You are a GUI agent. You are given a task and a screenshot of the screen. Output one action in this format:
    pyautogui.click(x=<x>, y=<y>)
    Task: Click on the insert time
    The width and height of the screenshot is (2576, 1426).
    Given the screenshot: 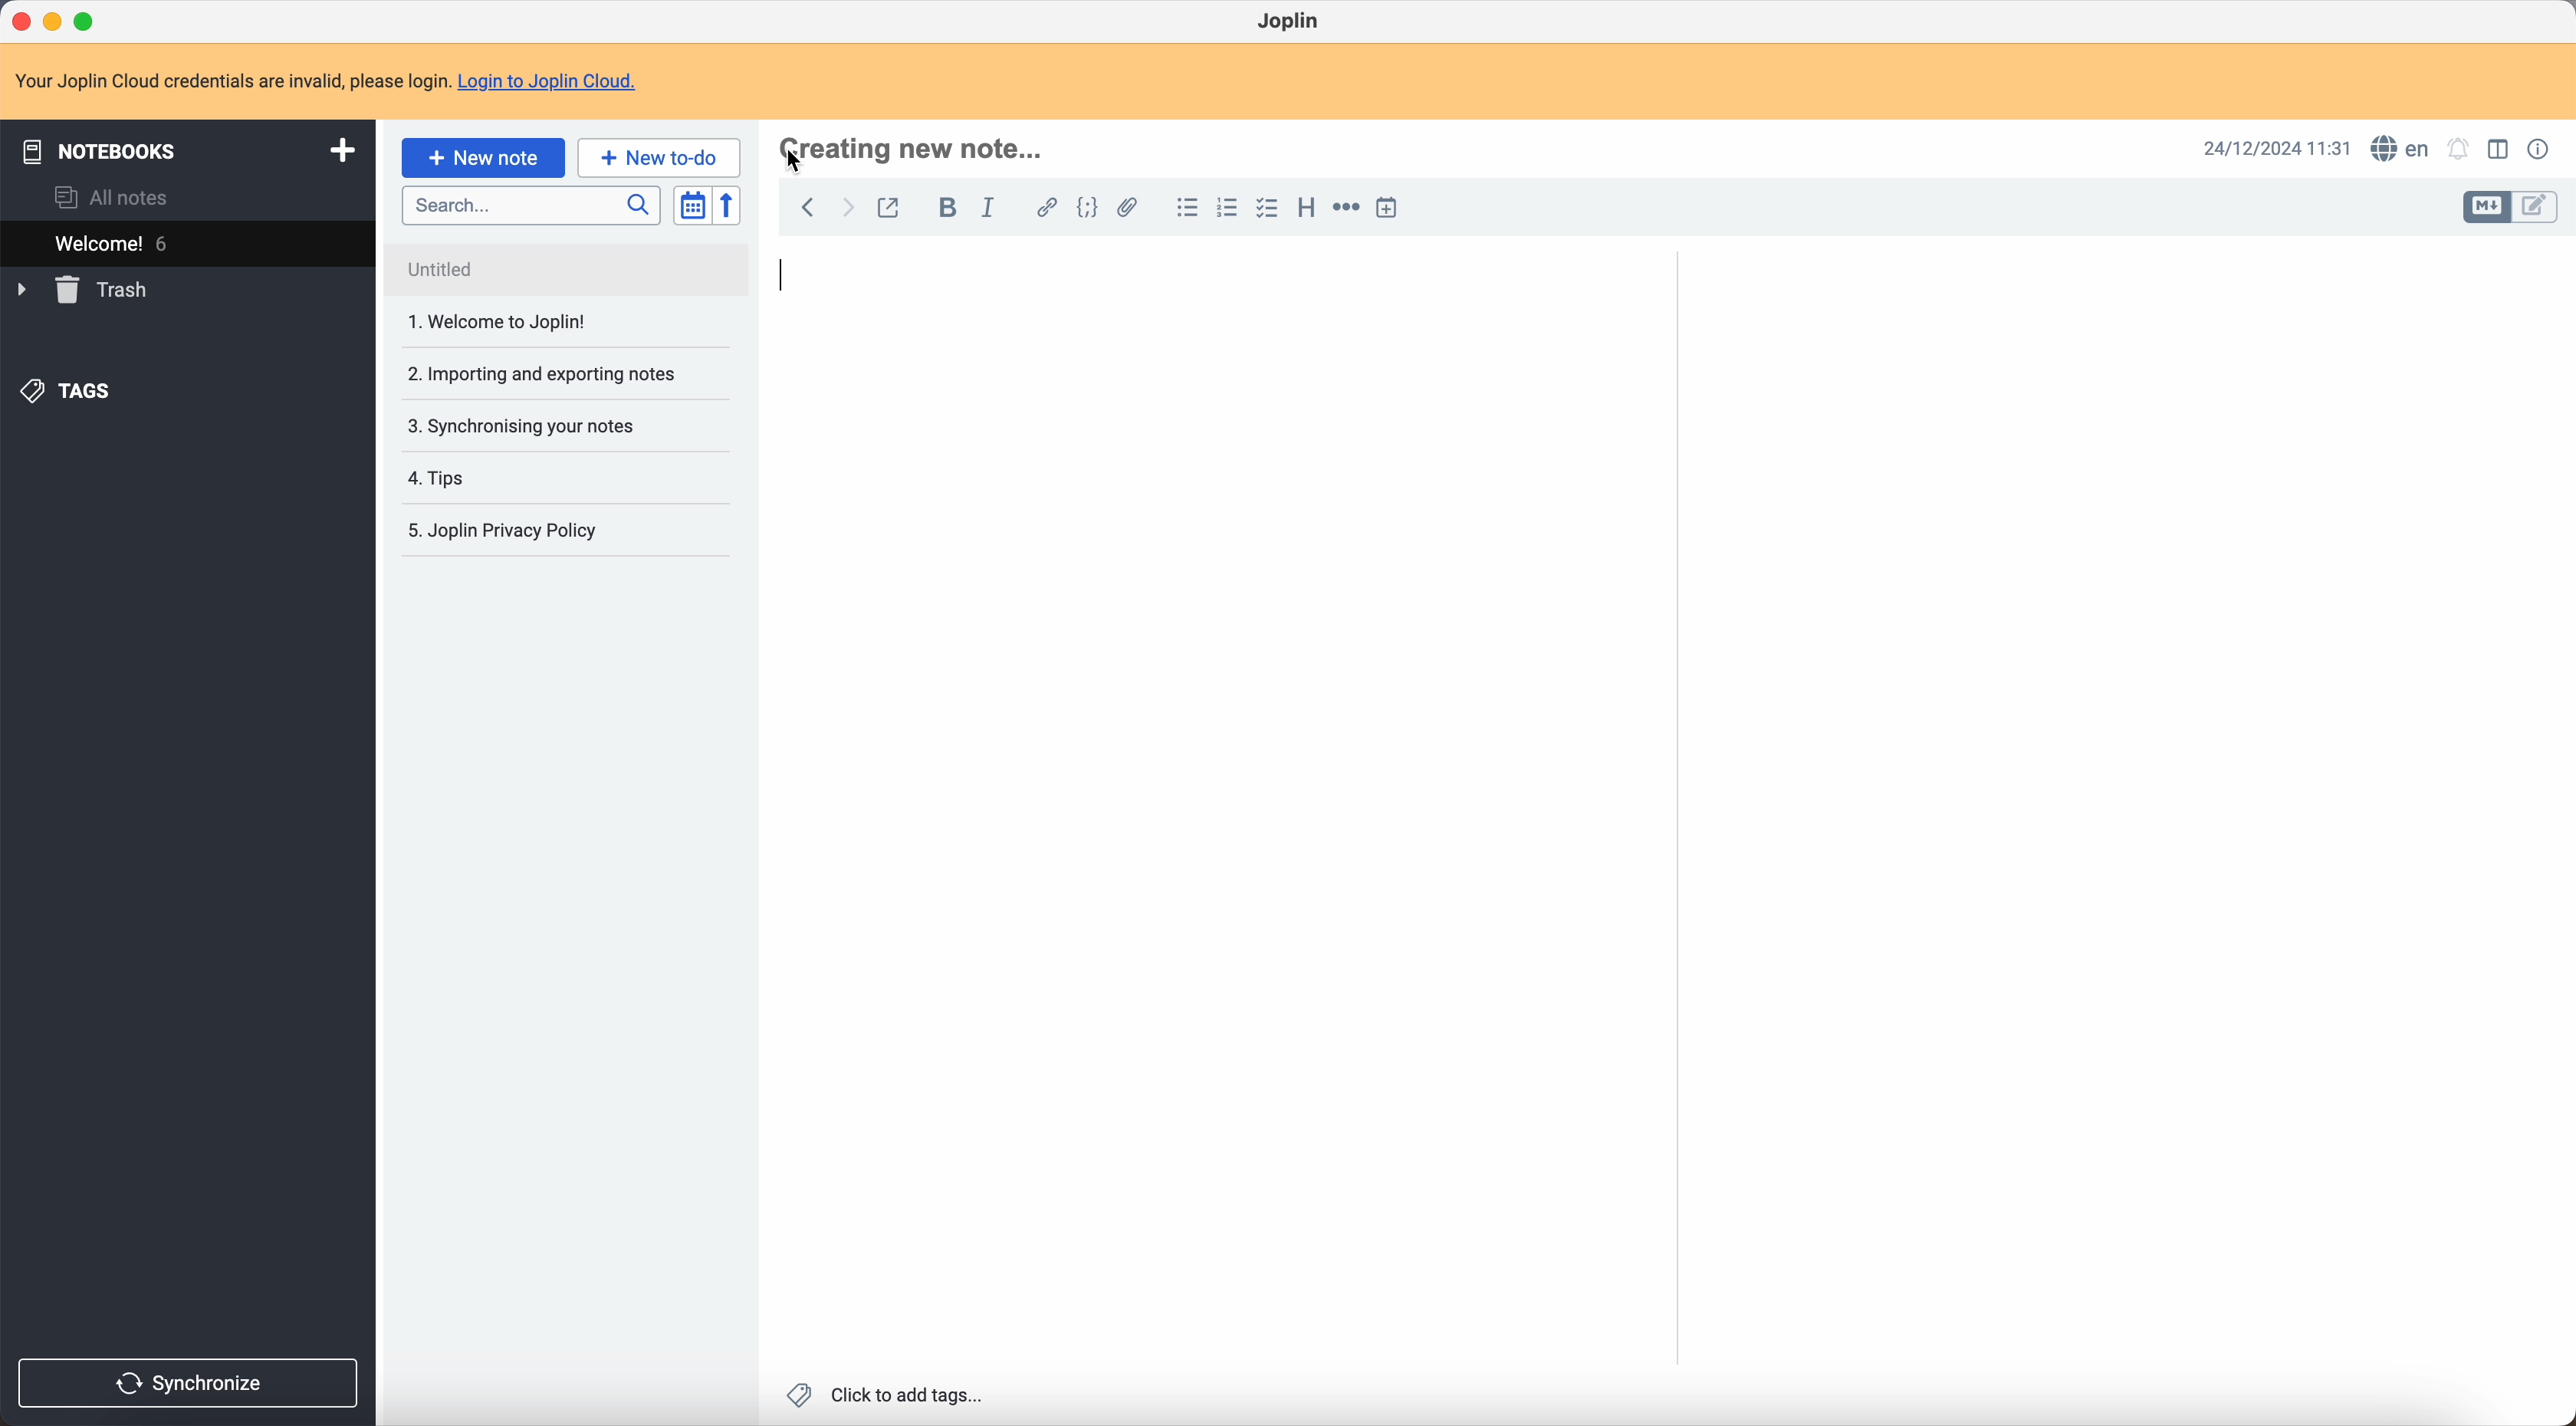 What is the action you would take?
    pyautogui.click(x=1386, y=207)
    